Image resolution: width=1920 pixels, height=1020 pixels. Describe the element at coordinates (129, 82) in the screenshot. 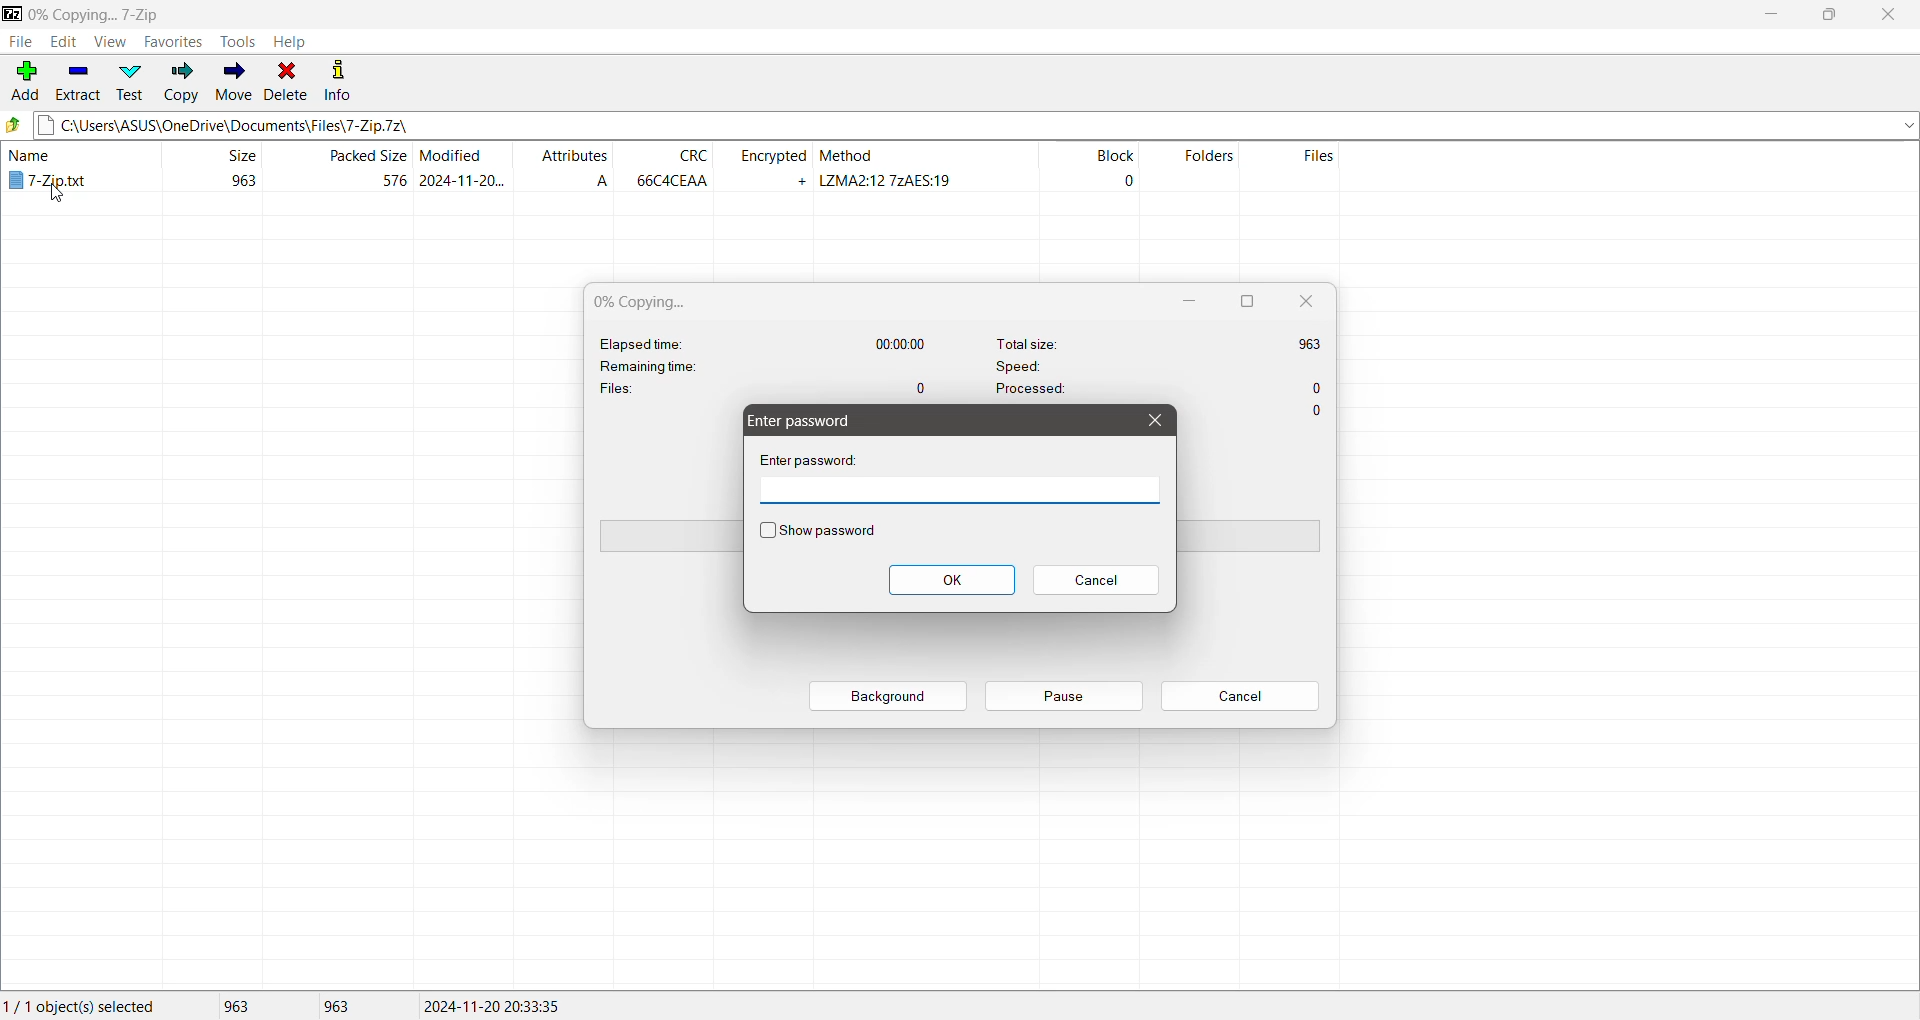

I see `Test` at that location.